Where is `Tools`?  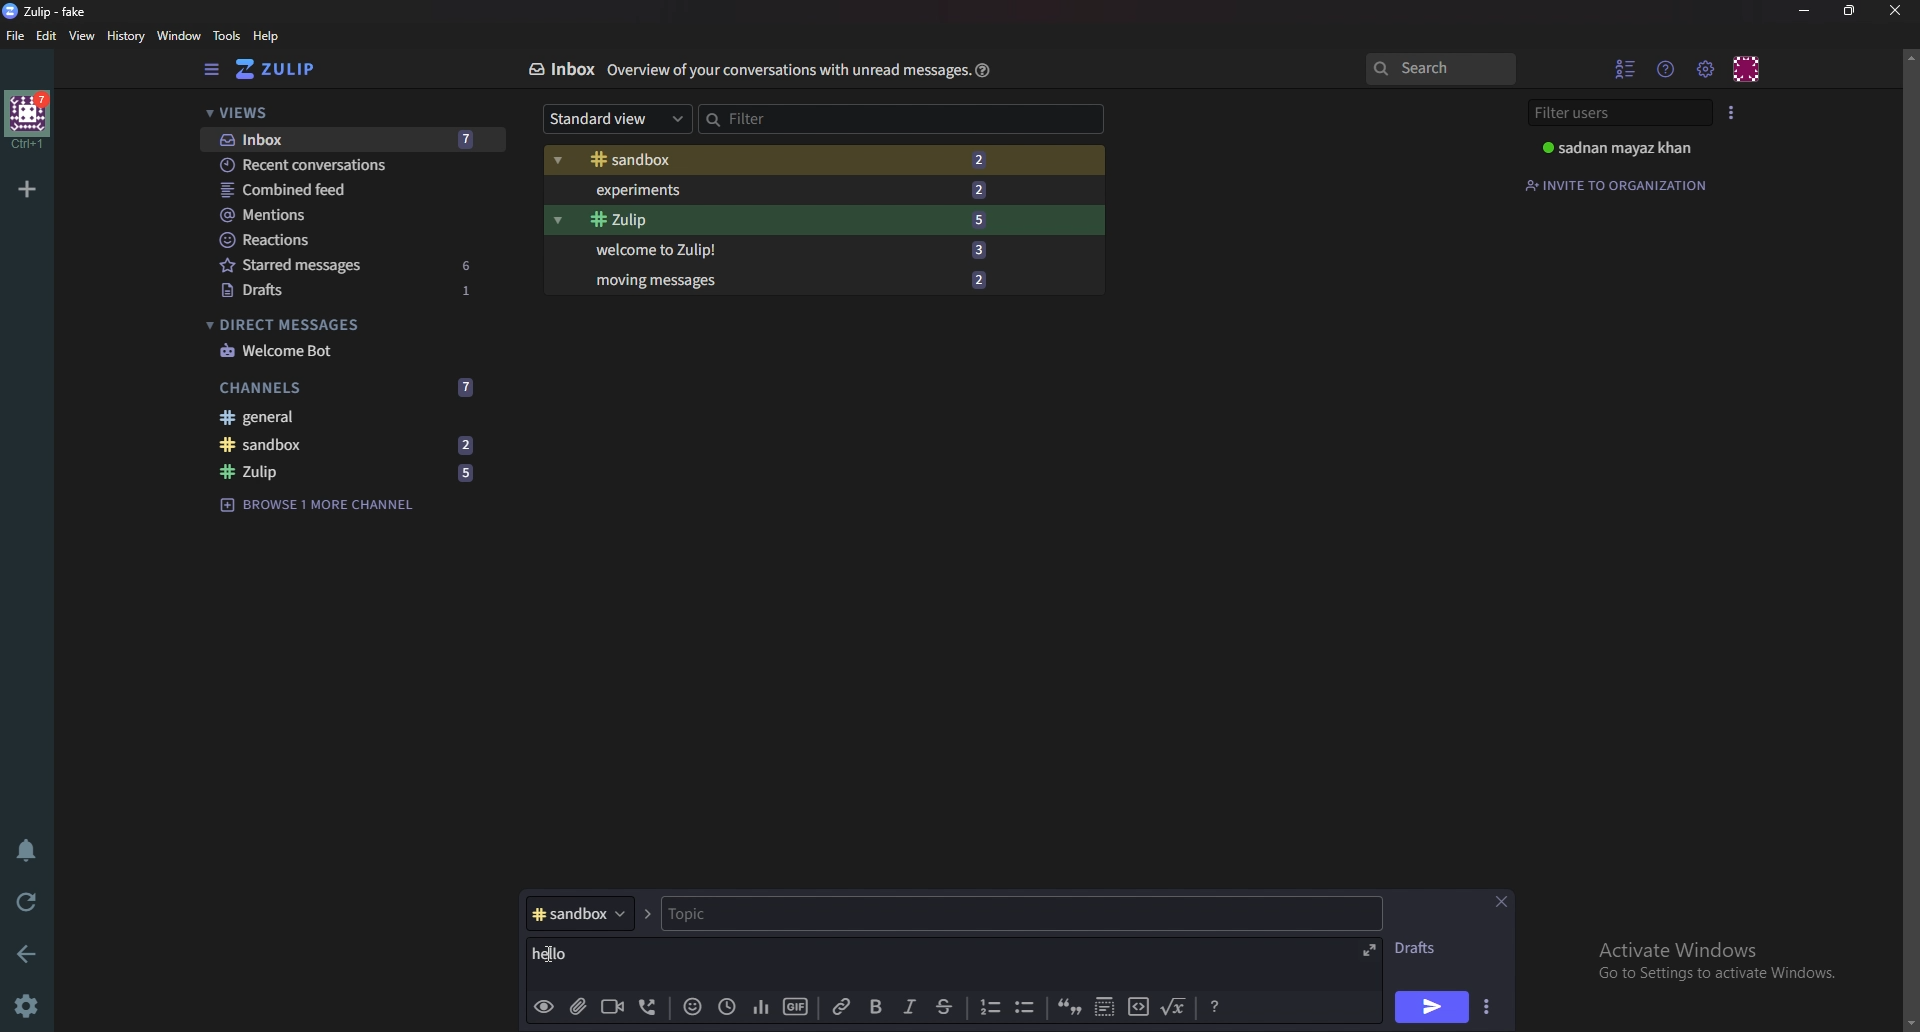 Tools is located at coordinates (228, 36).